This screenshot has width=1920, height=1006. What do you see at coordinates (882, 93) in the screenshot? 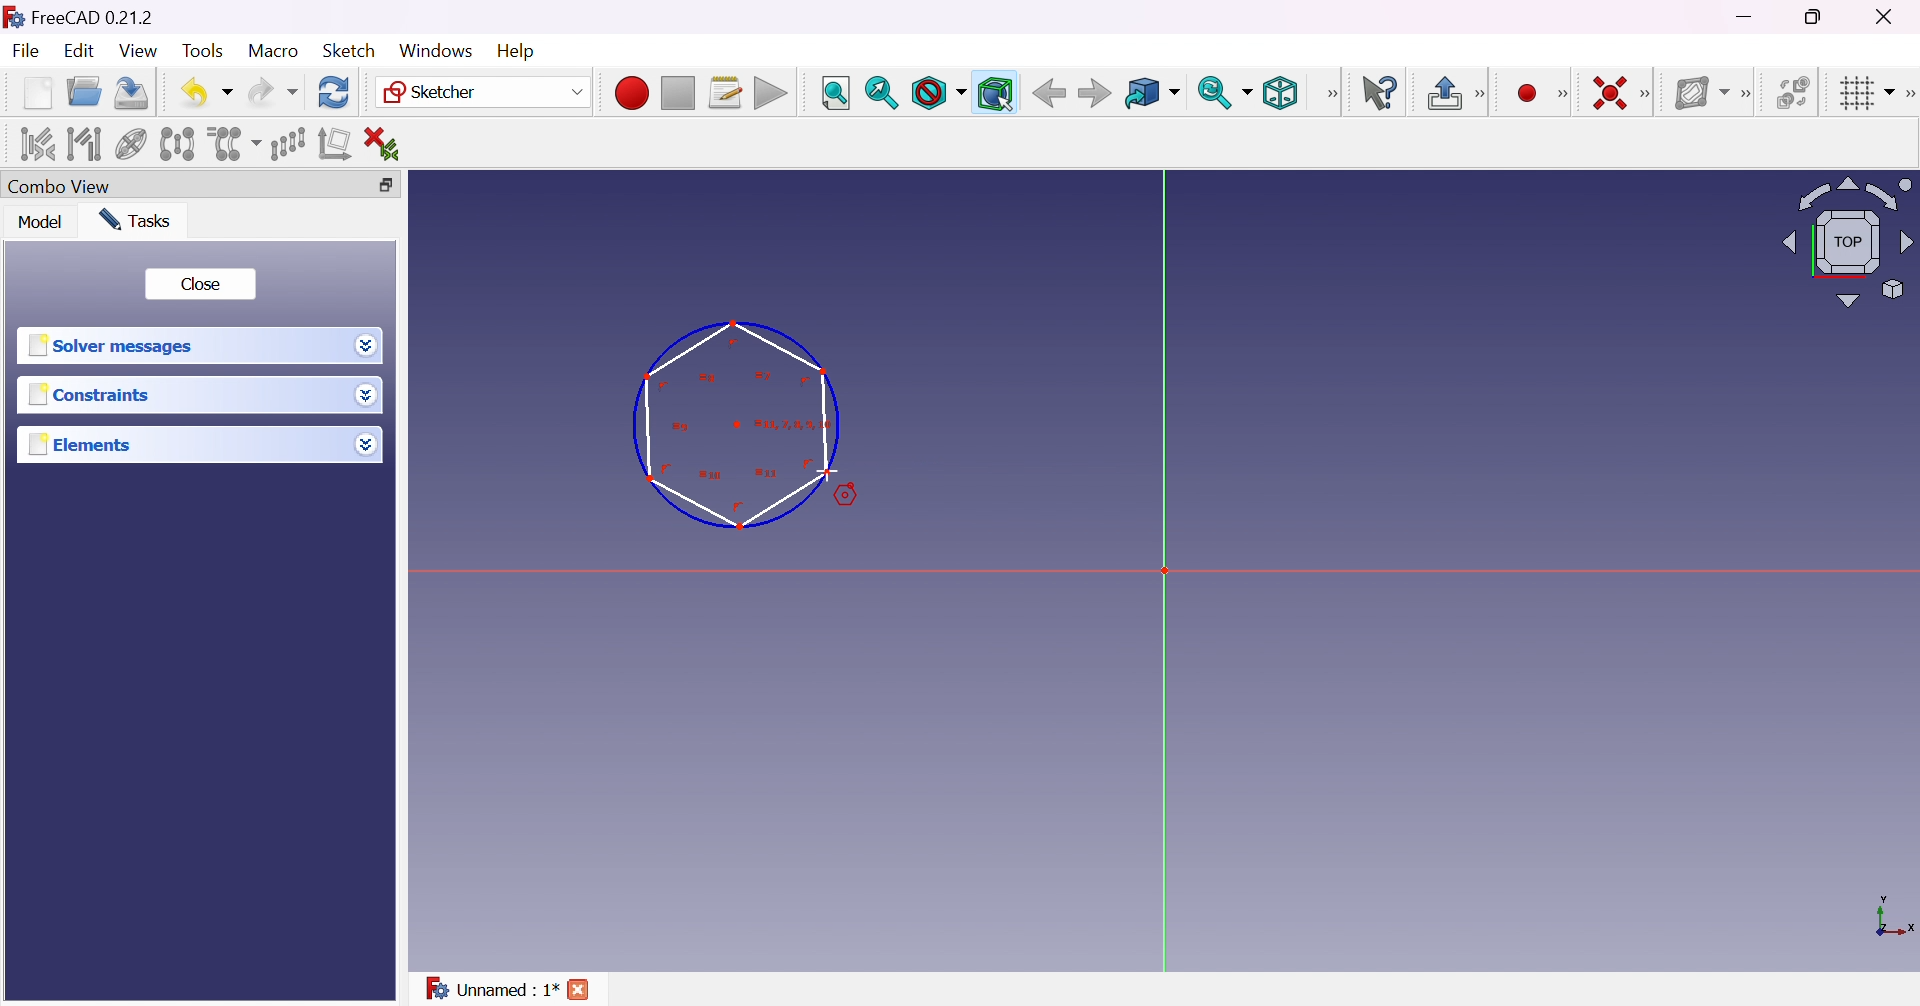
I see `Fit selection` at bounding box center [882, 93].